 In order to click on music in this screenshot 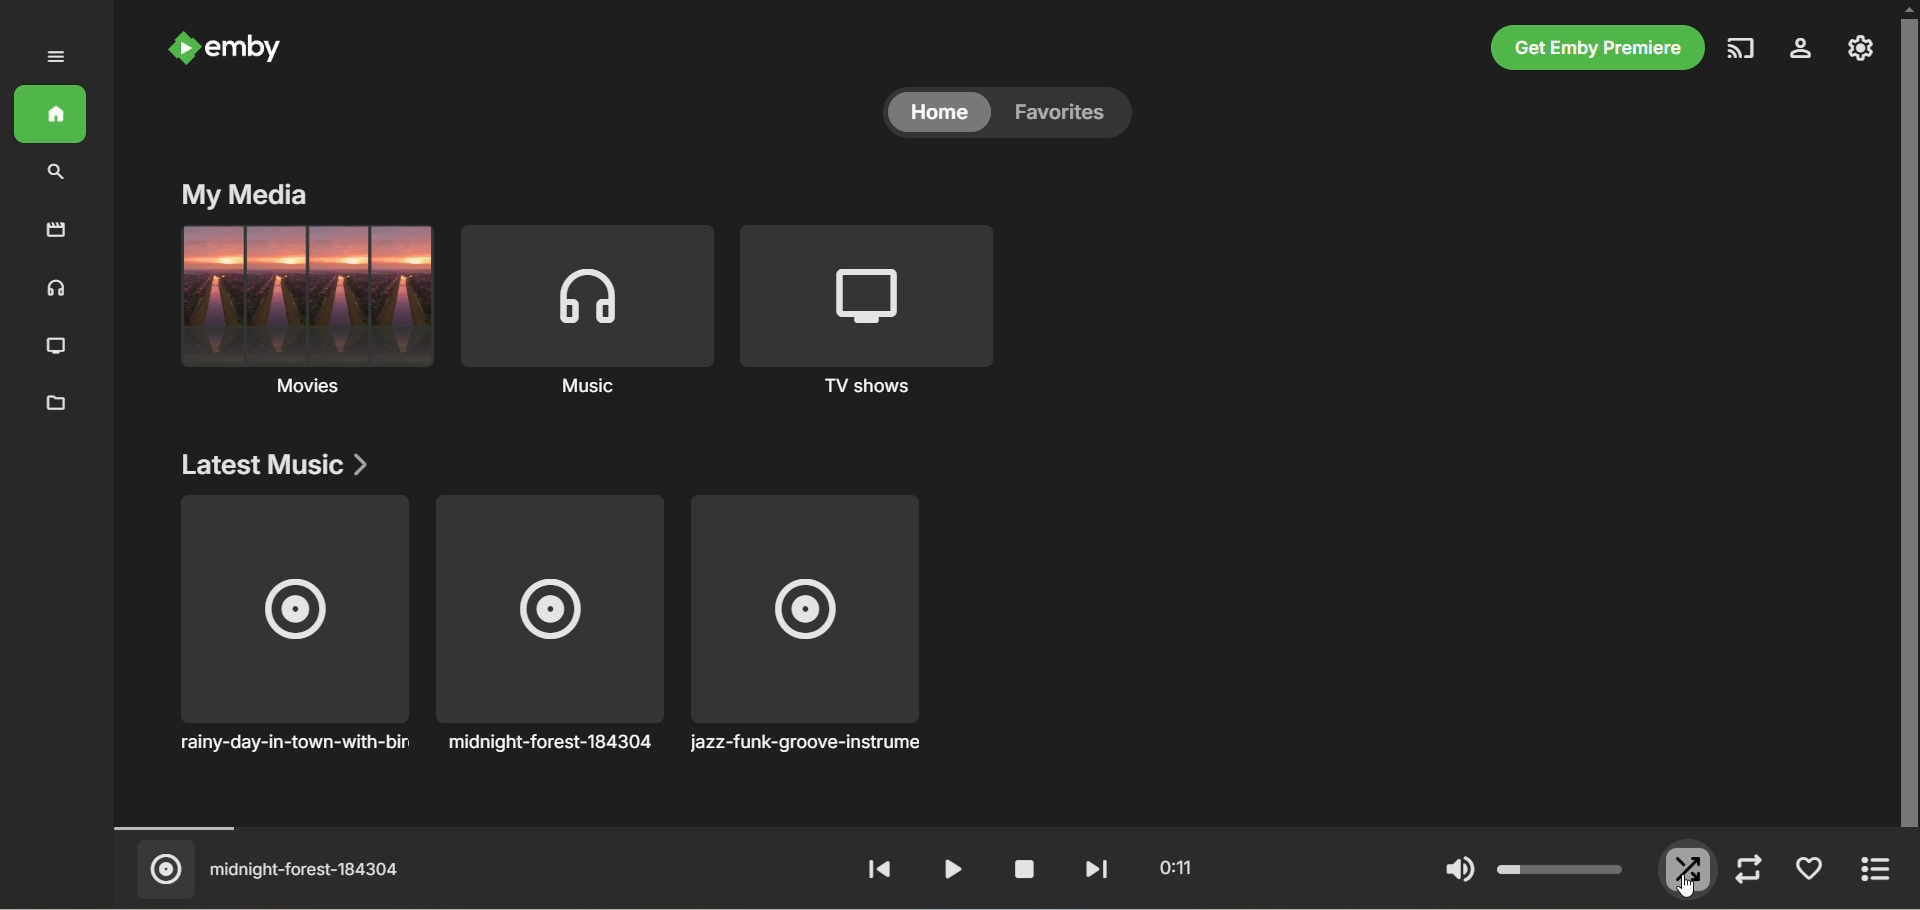, I will do `click(52, 289)`.